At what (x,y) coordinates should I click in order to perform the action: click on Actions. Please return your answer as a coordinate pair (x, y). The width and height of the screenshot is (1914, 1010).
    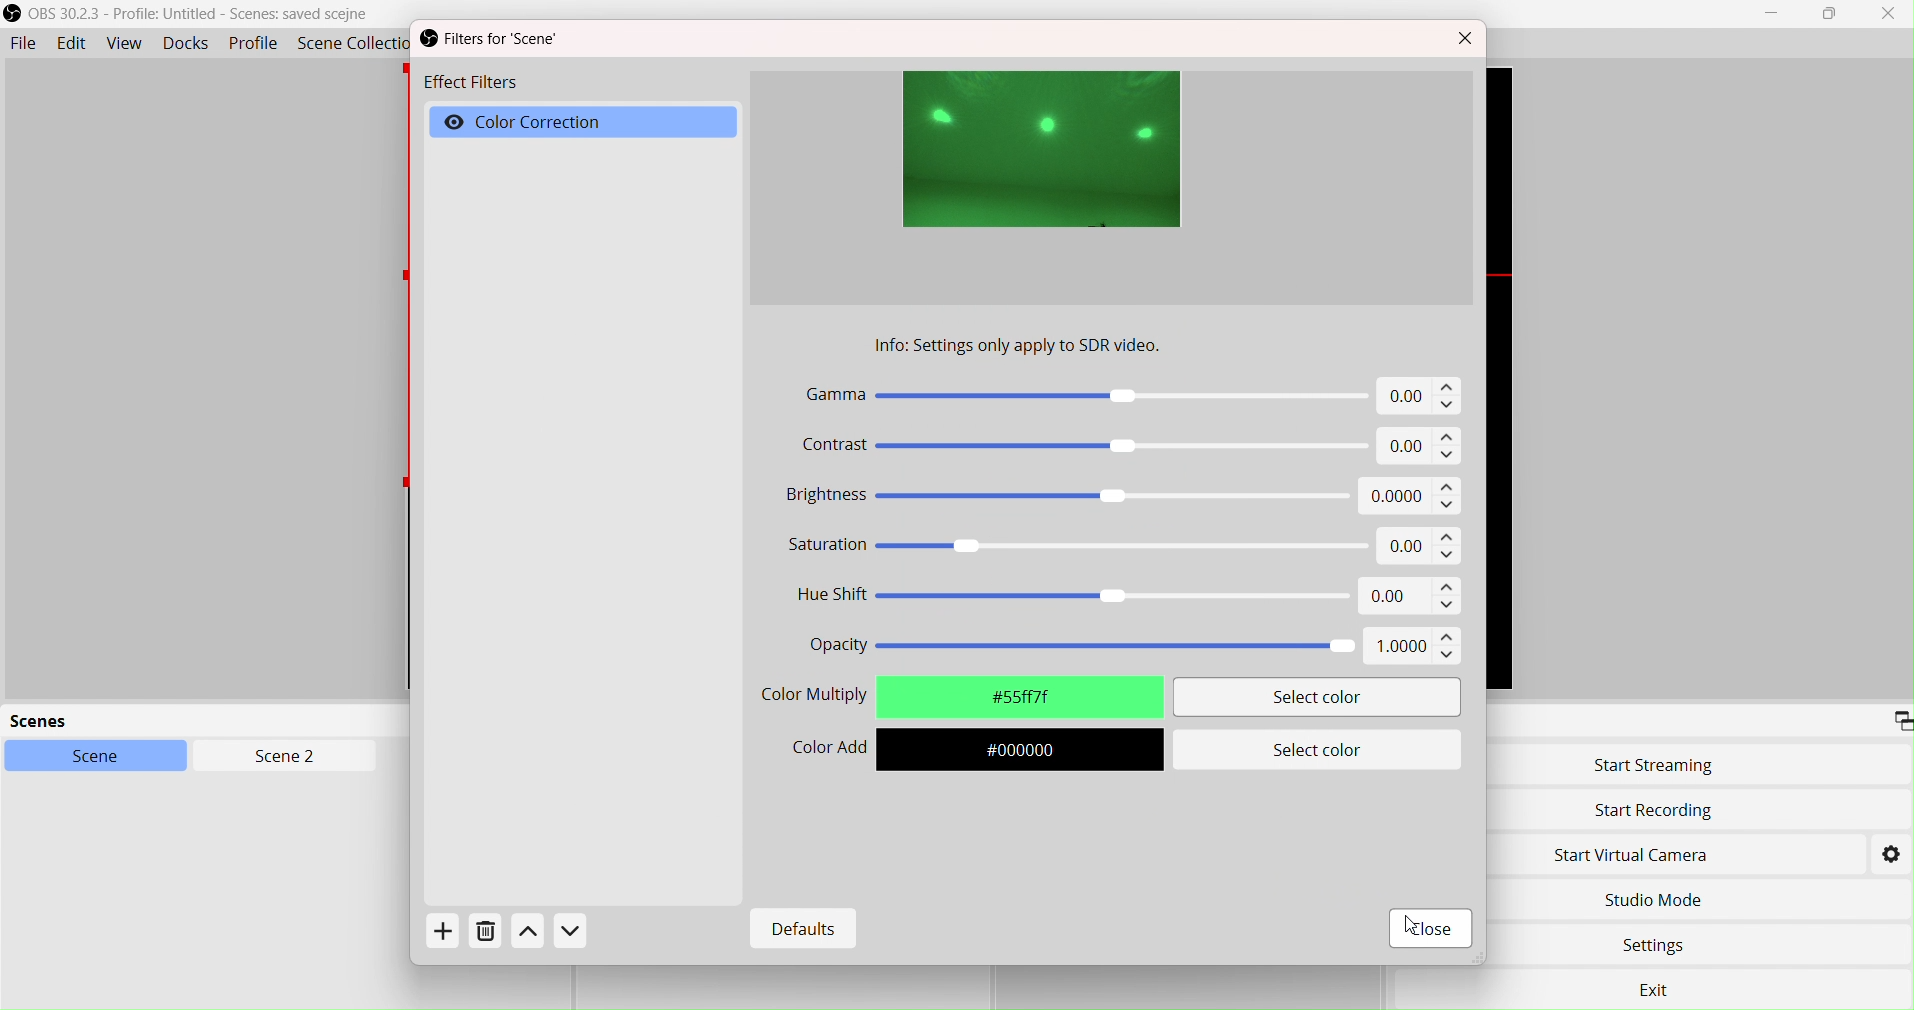
    Looking at the image, I should click on (550, 933).